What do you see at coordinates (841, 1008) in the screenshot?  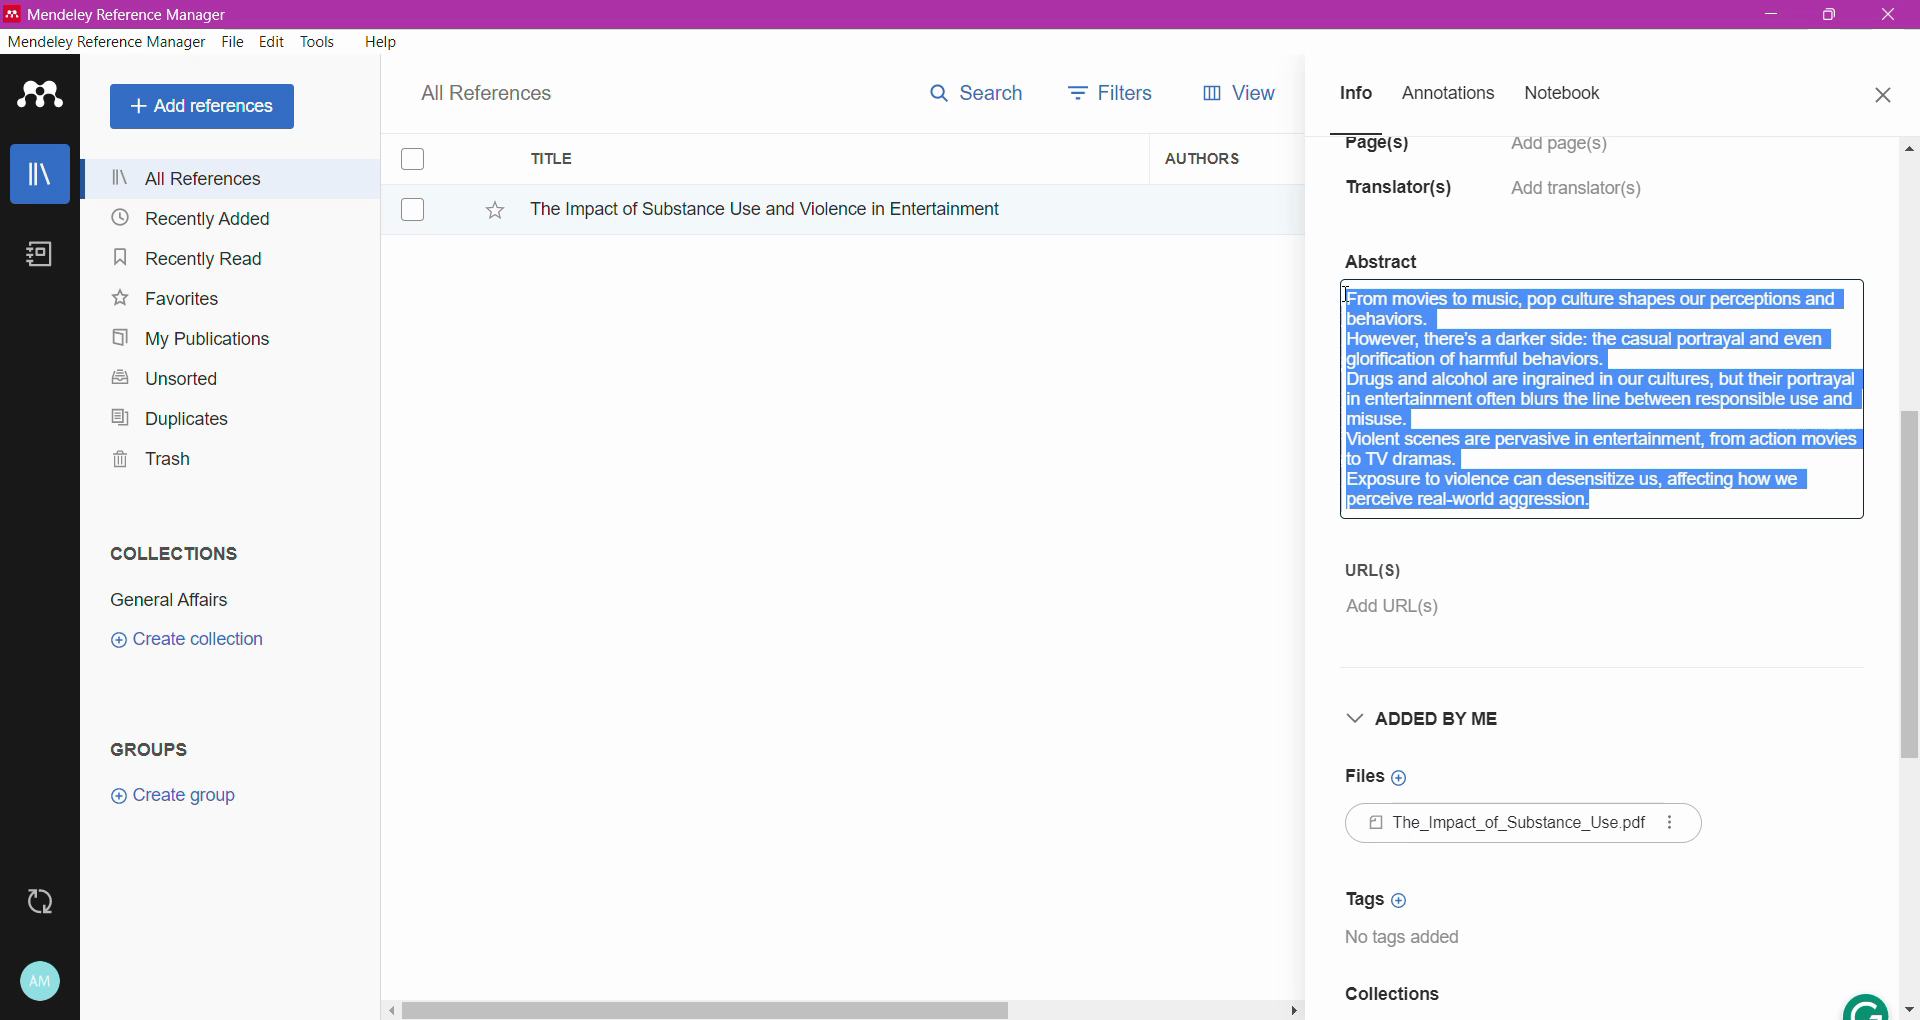 I see `Horizontal Scroll Bar` at bounding box center [841, 1008].